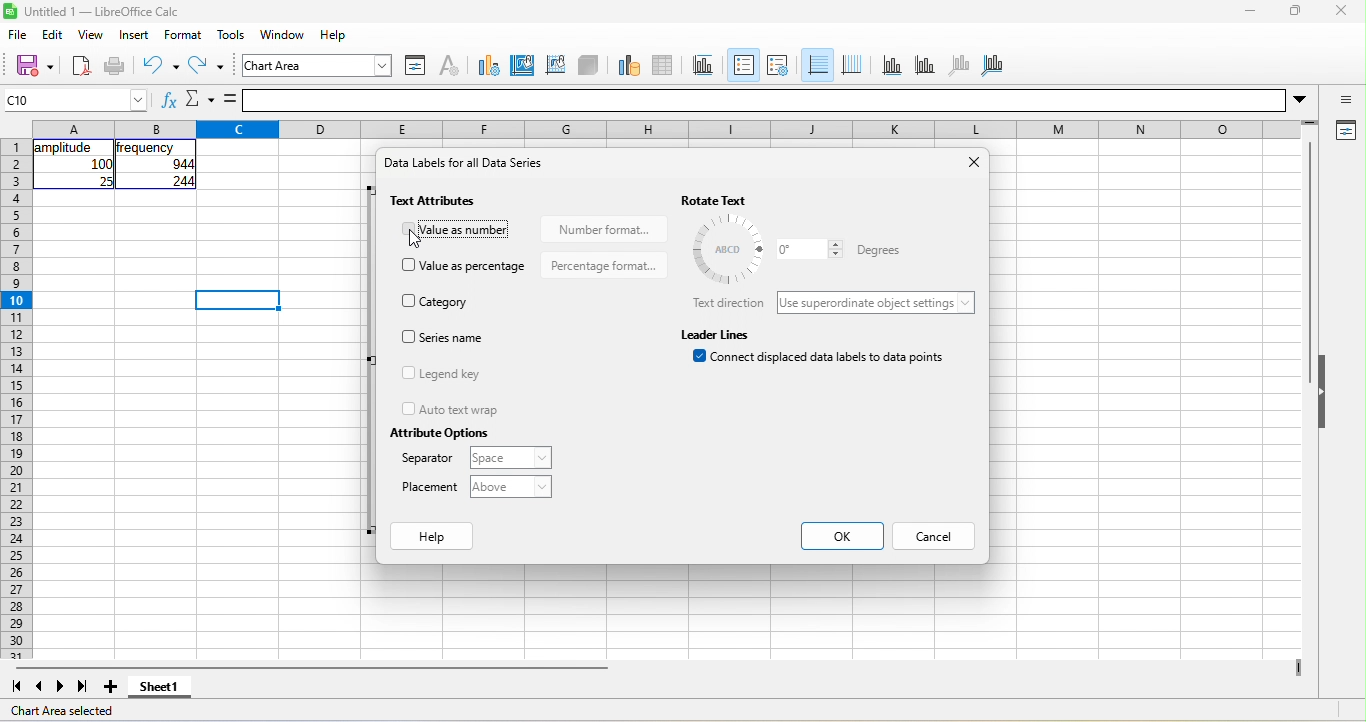 The width and height of the screenshot is (1366, 722). I want to click on format selection, so click(413, 65).